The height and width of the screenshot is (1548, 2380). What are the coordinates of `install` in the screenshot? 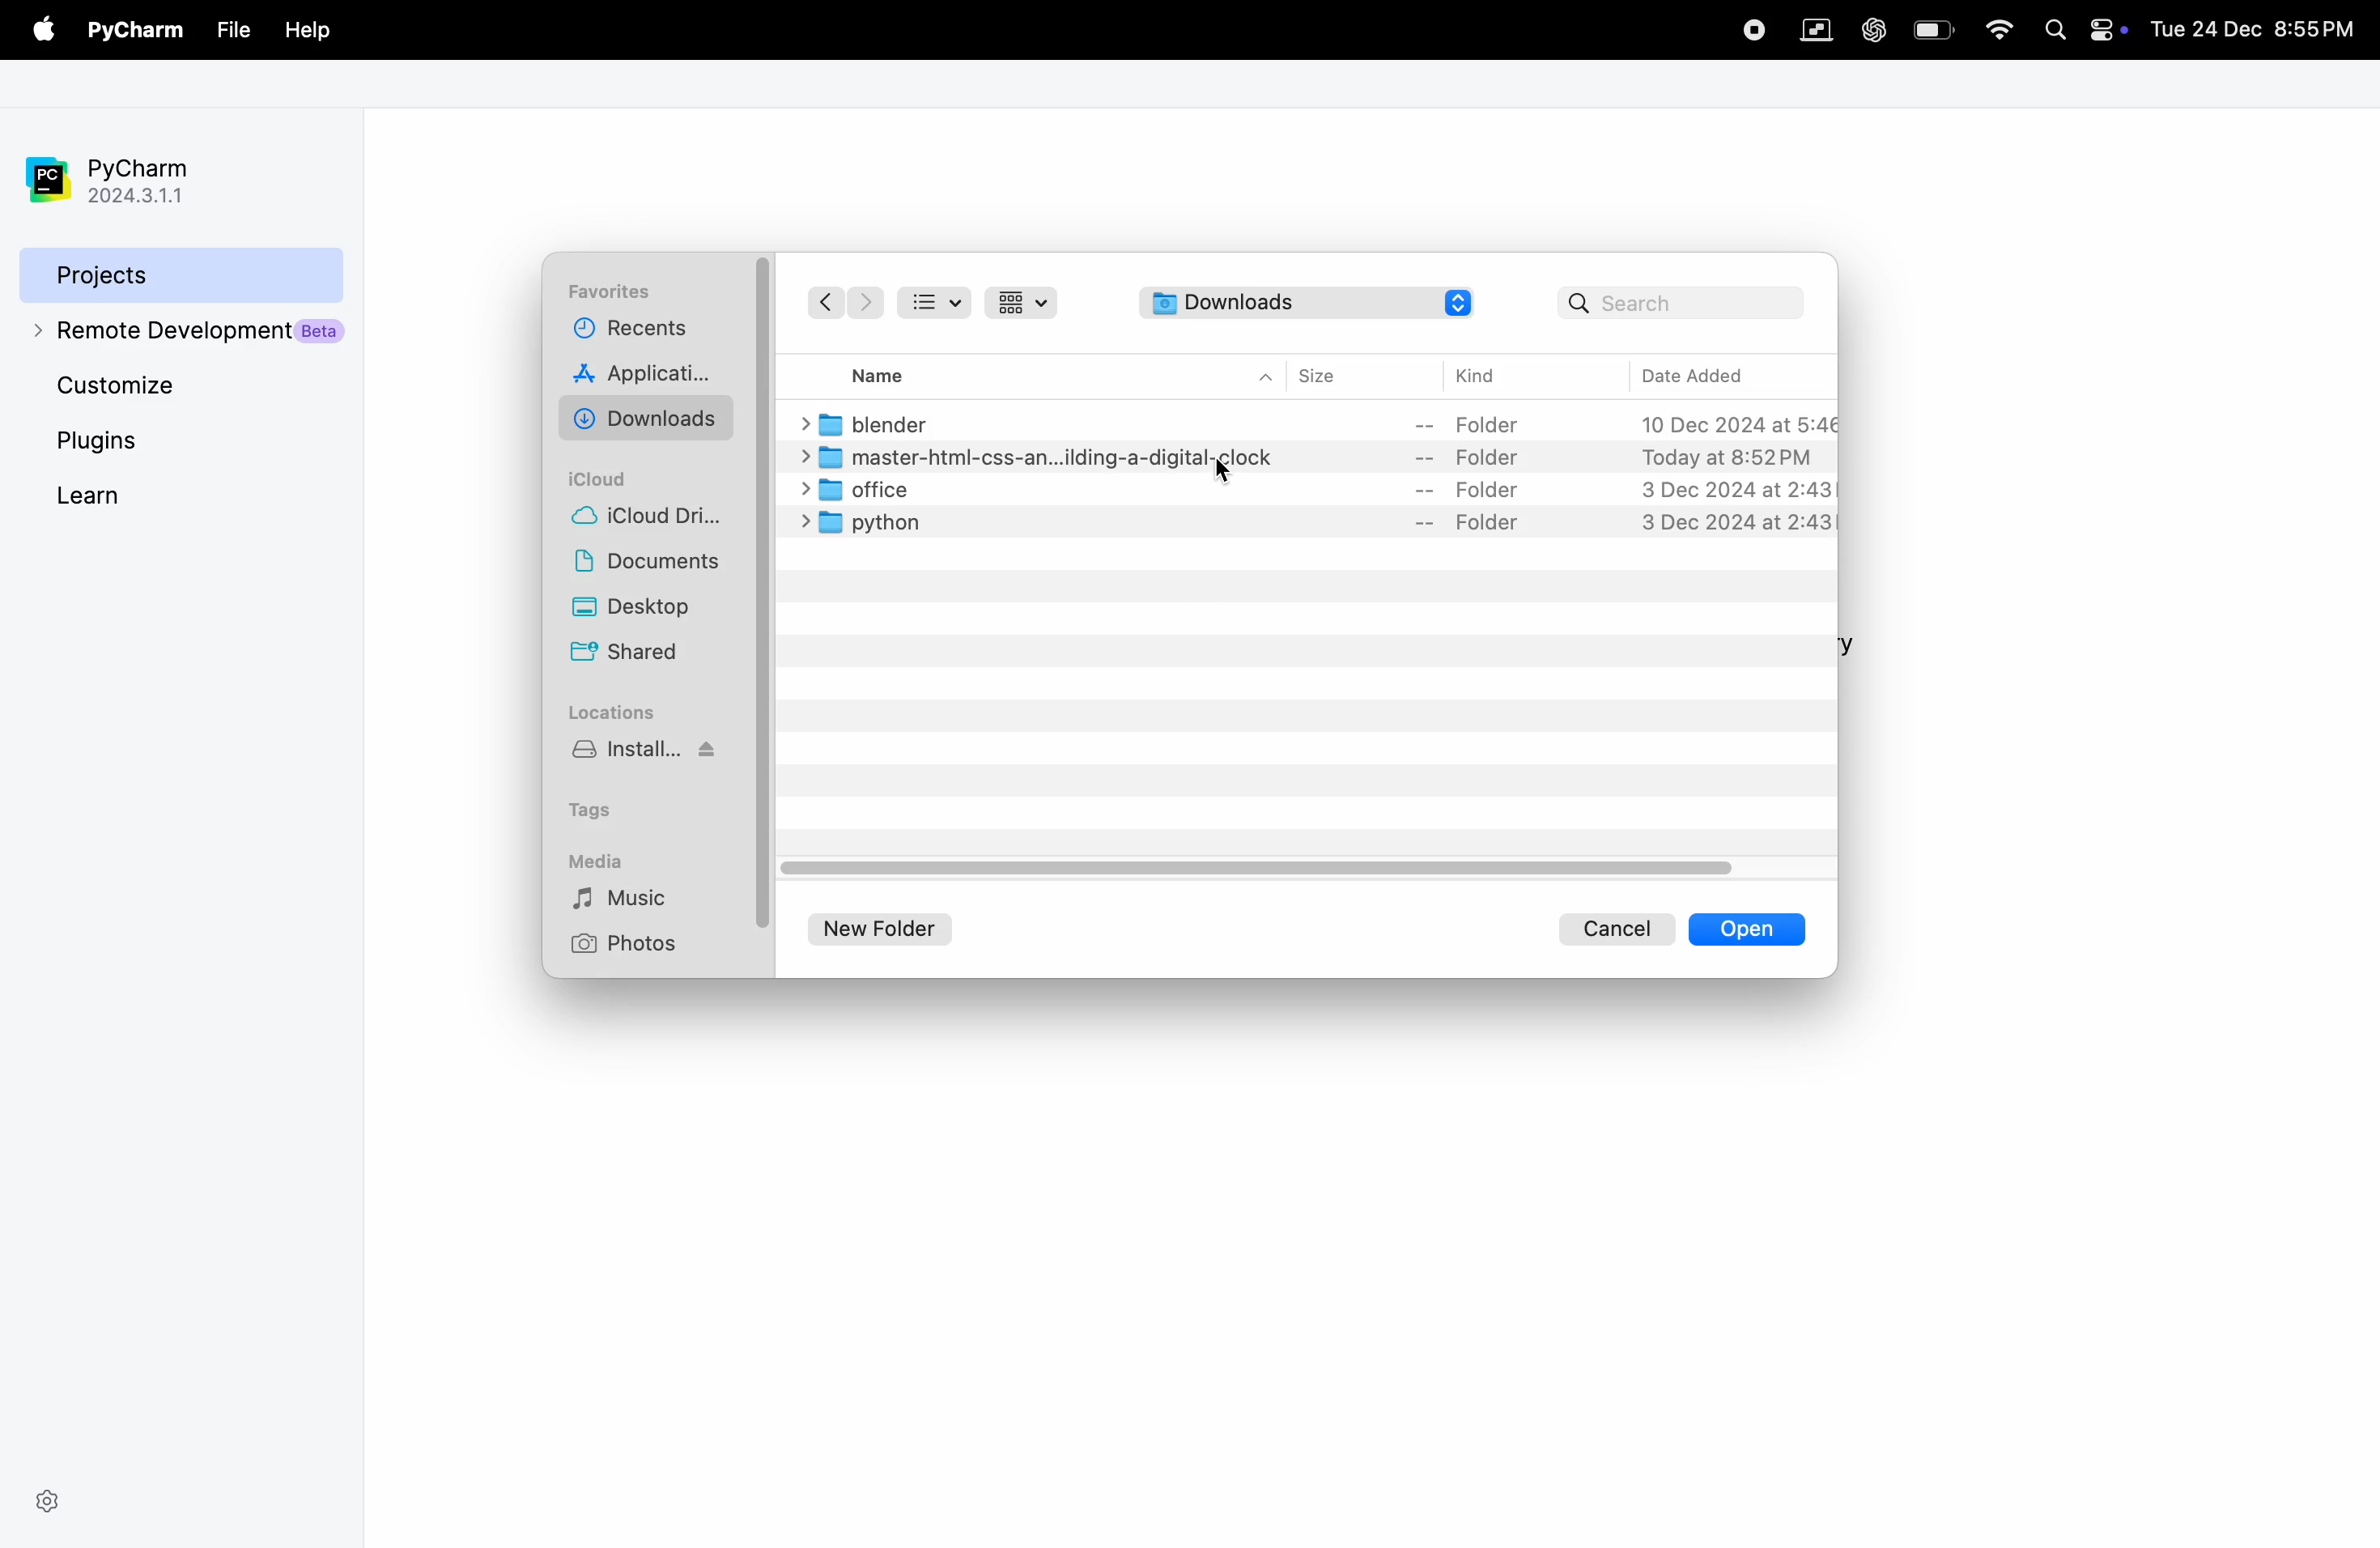 It's located at (652, 759).